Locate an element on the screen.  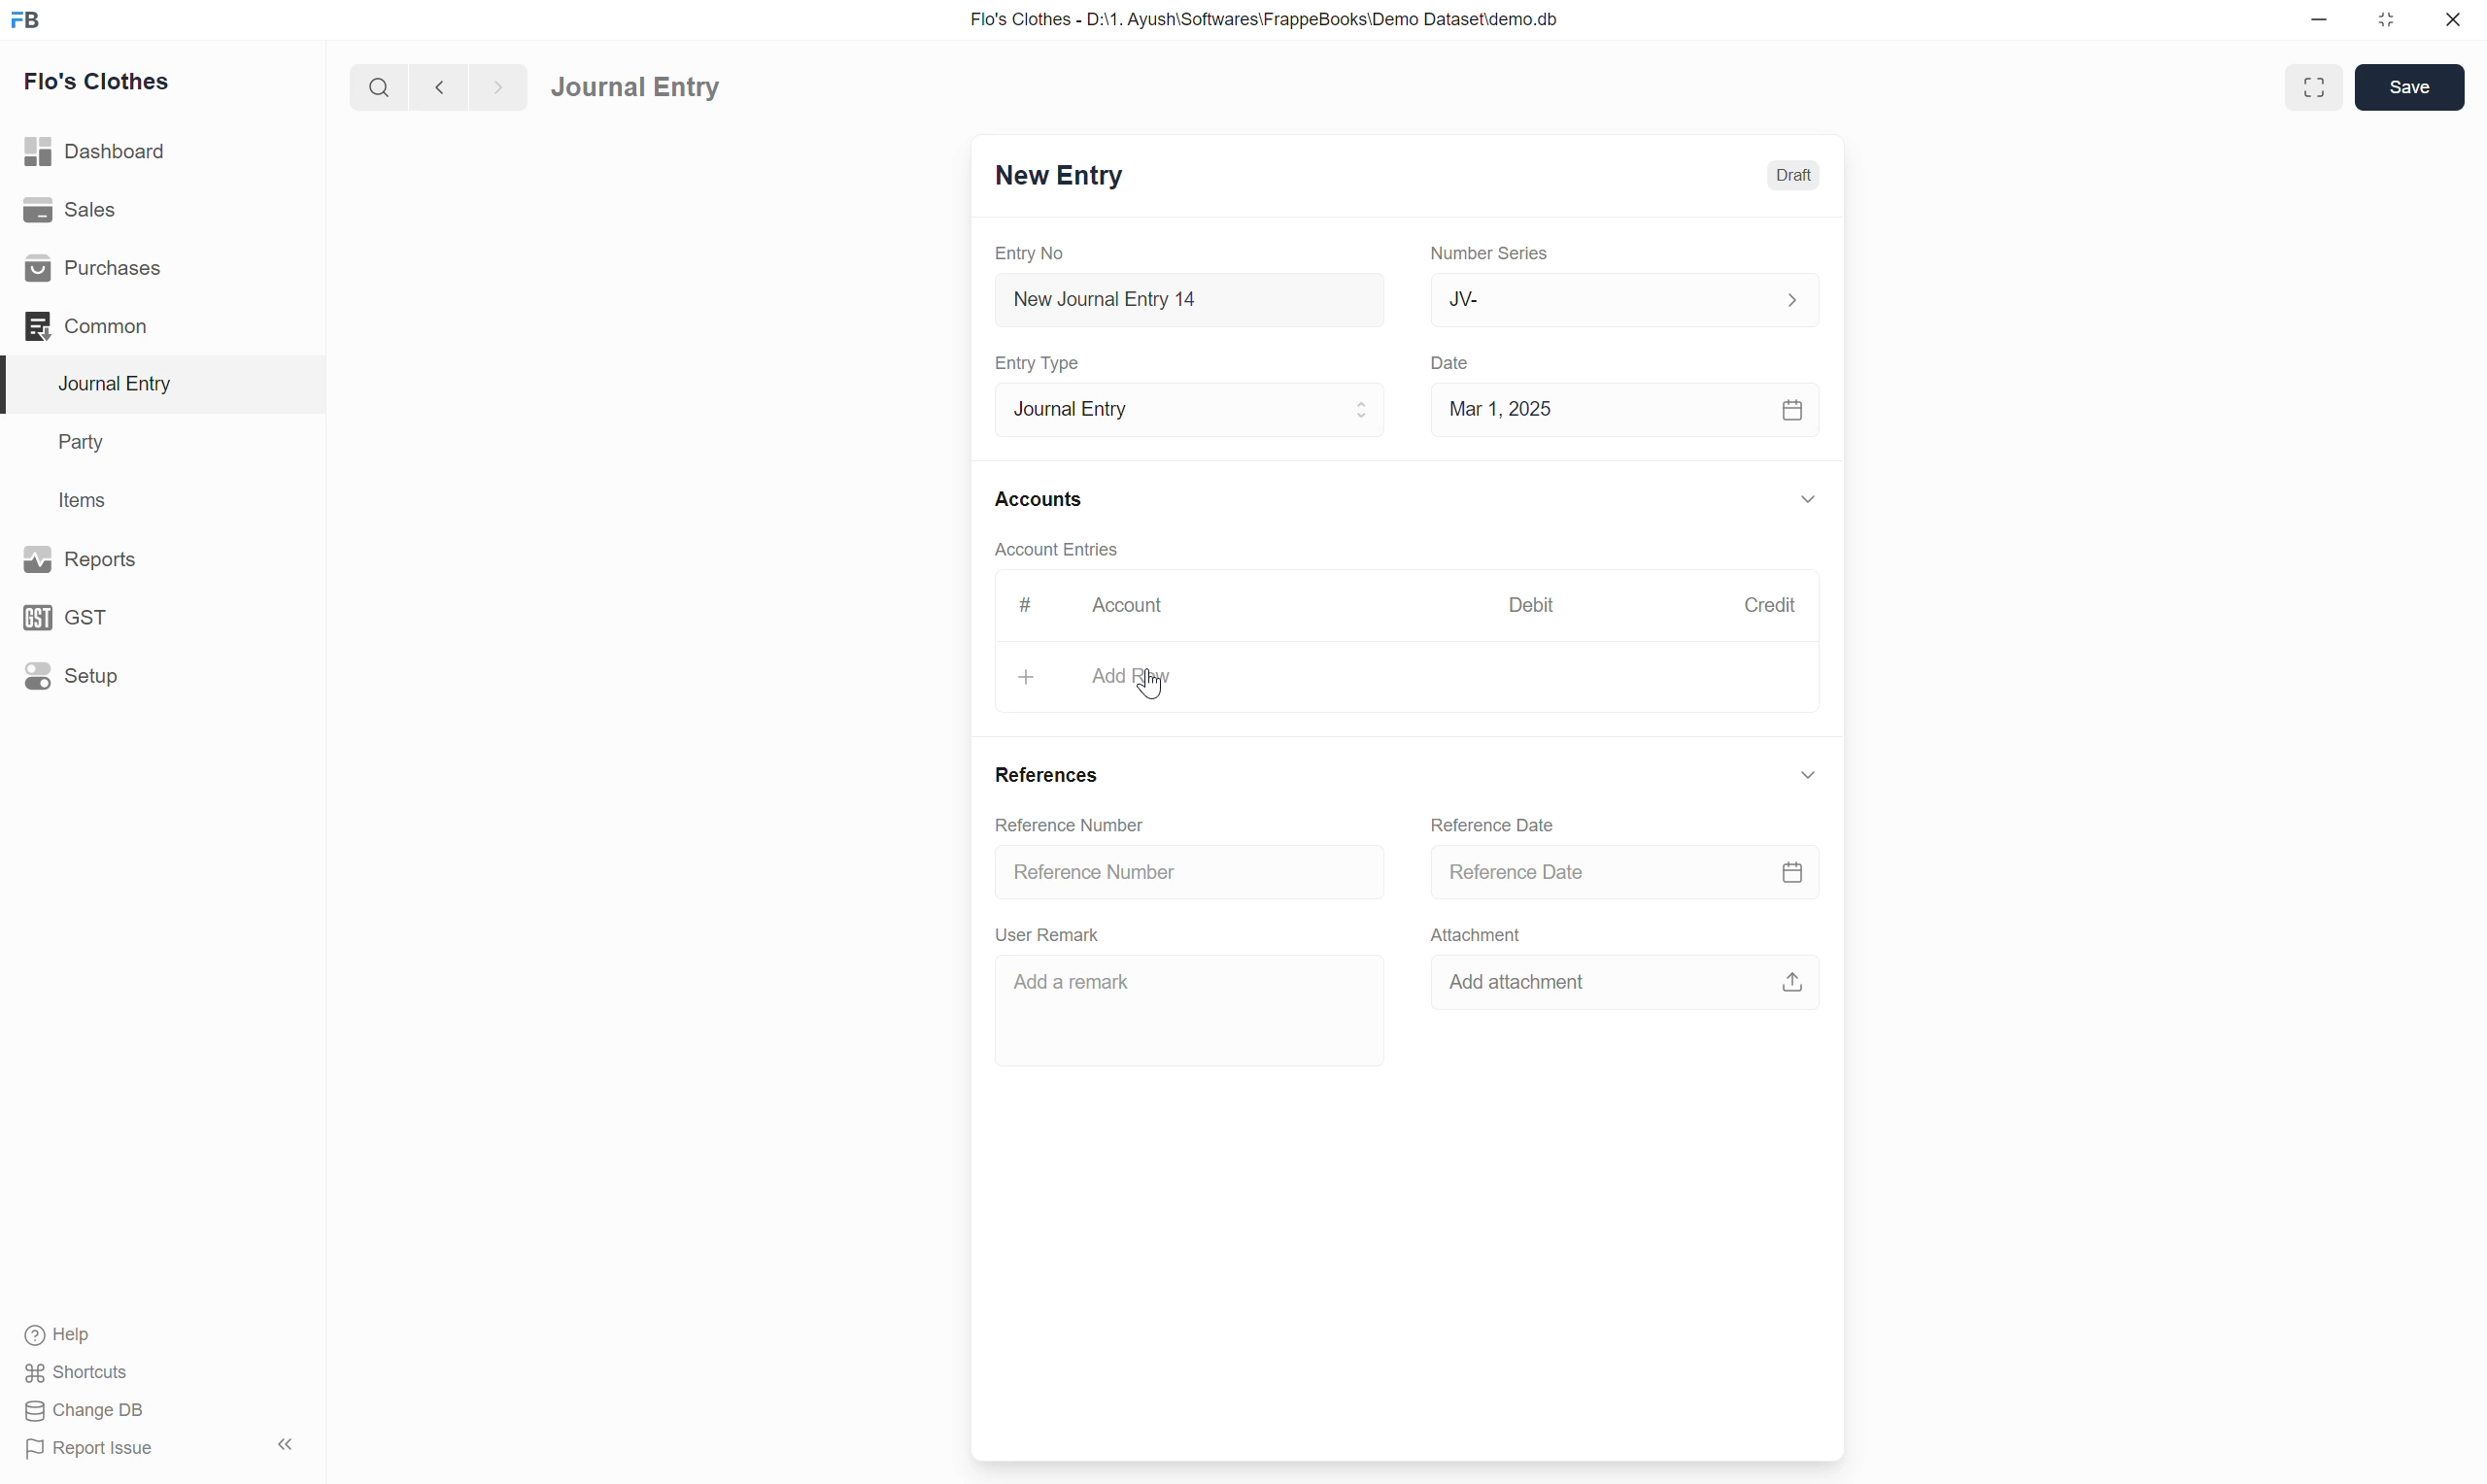
reference date is located at coordinates (1582, 870).